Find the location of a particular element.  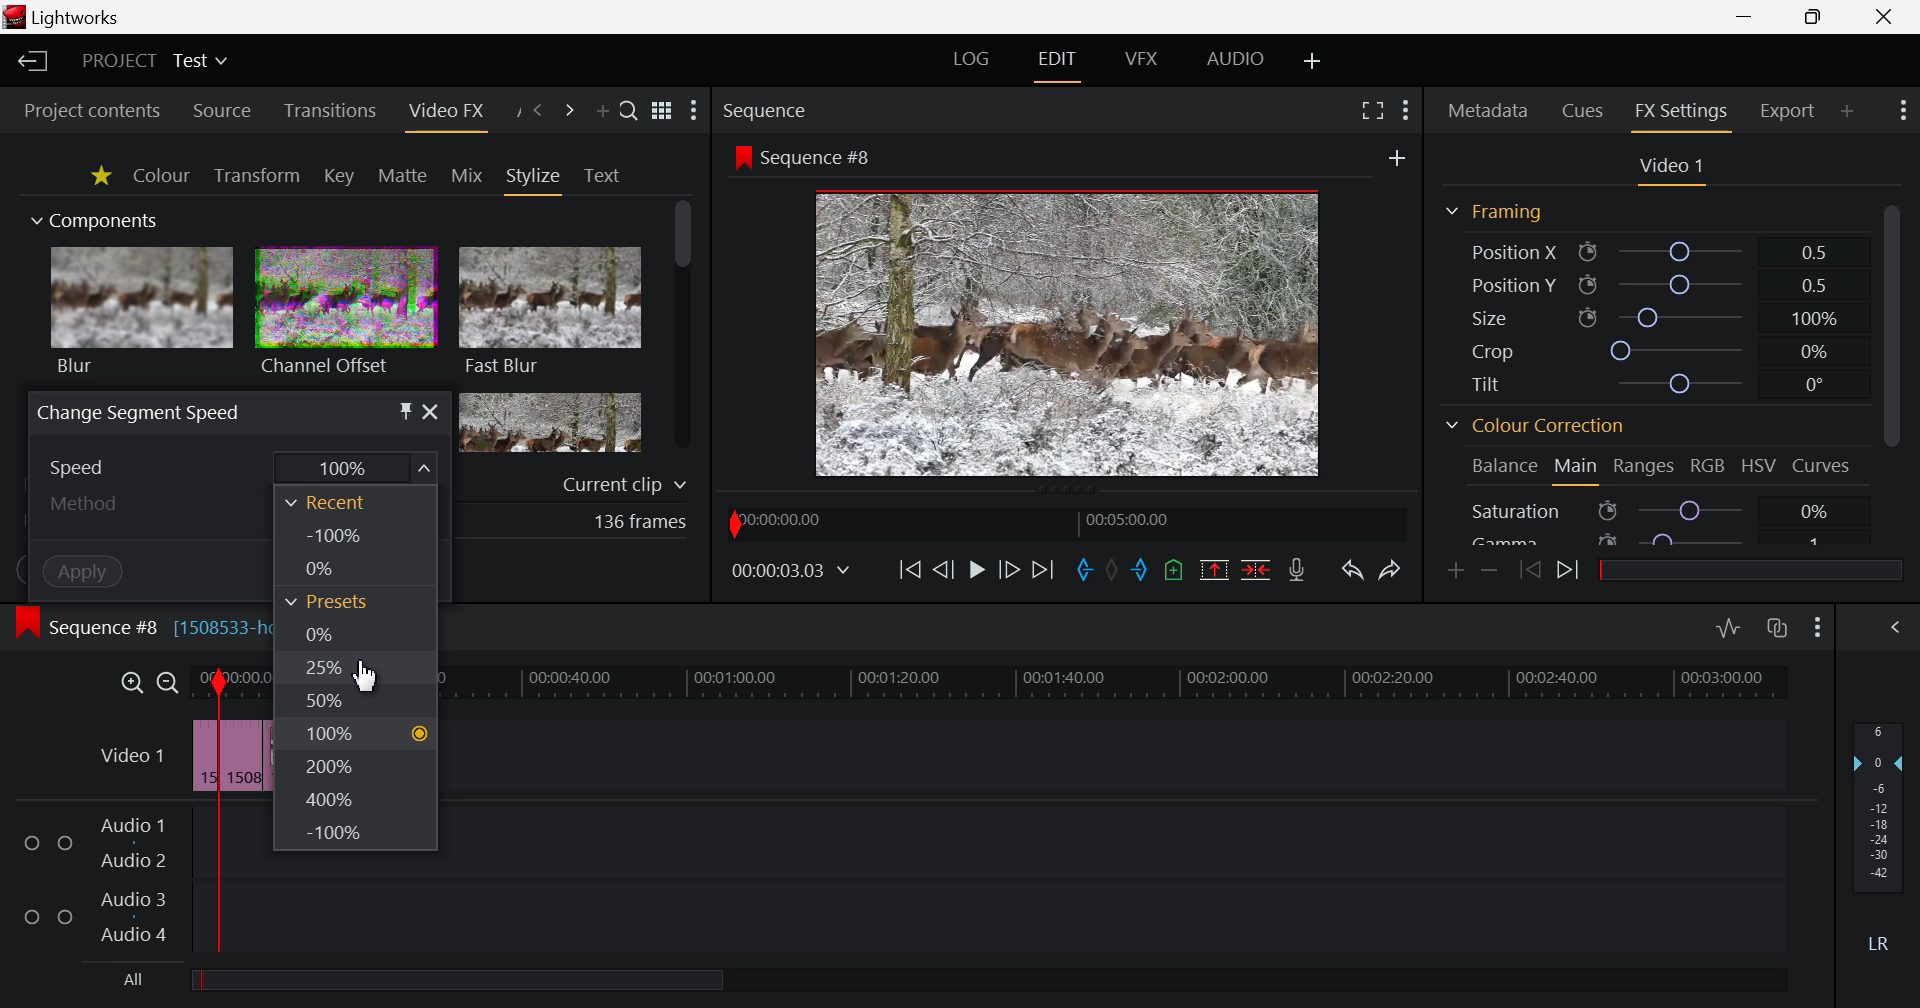

Key is located at coordinates (338, 176).